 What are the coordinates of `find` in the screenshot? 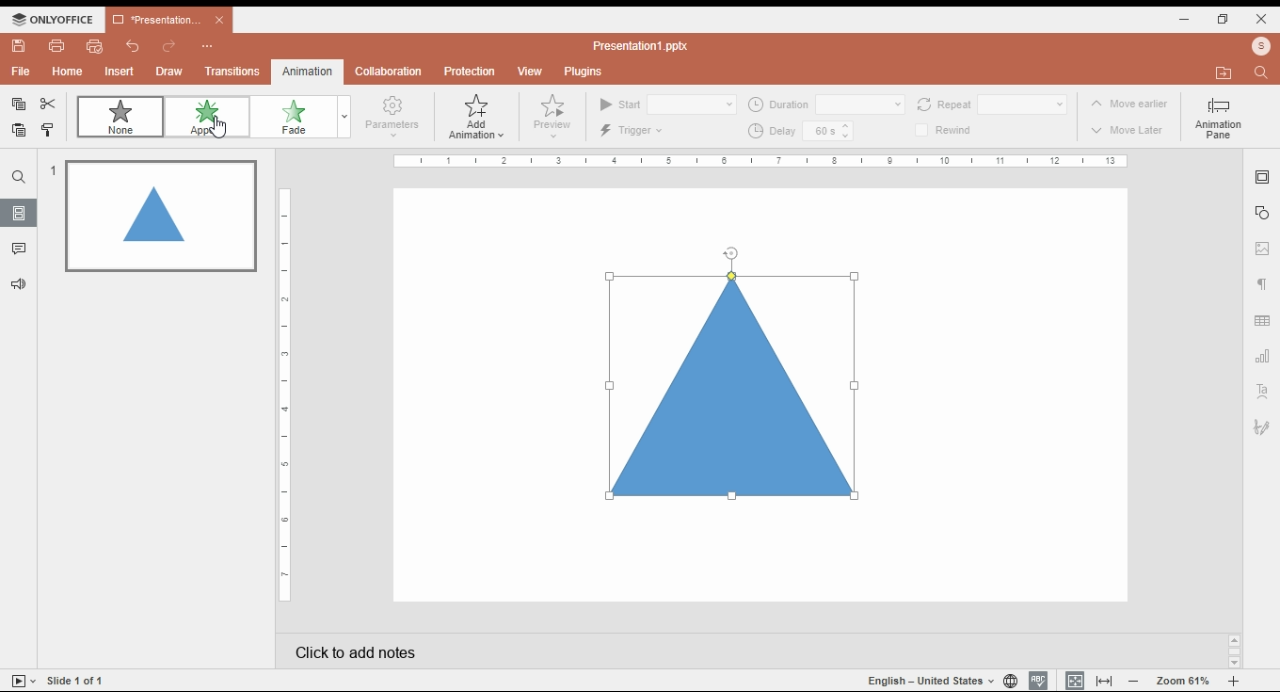 It's located at (1260, 73).